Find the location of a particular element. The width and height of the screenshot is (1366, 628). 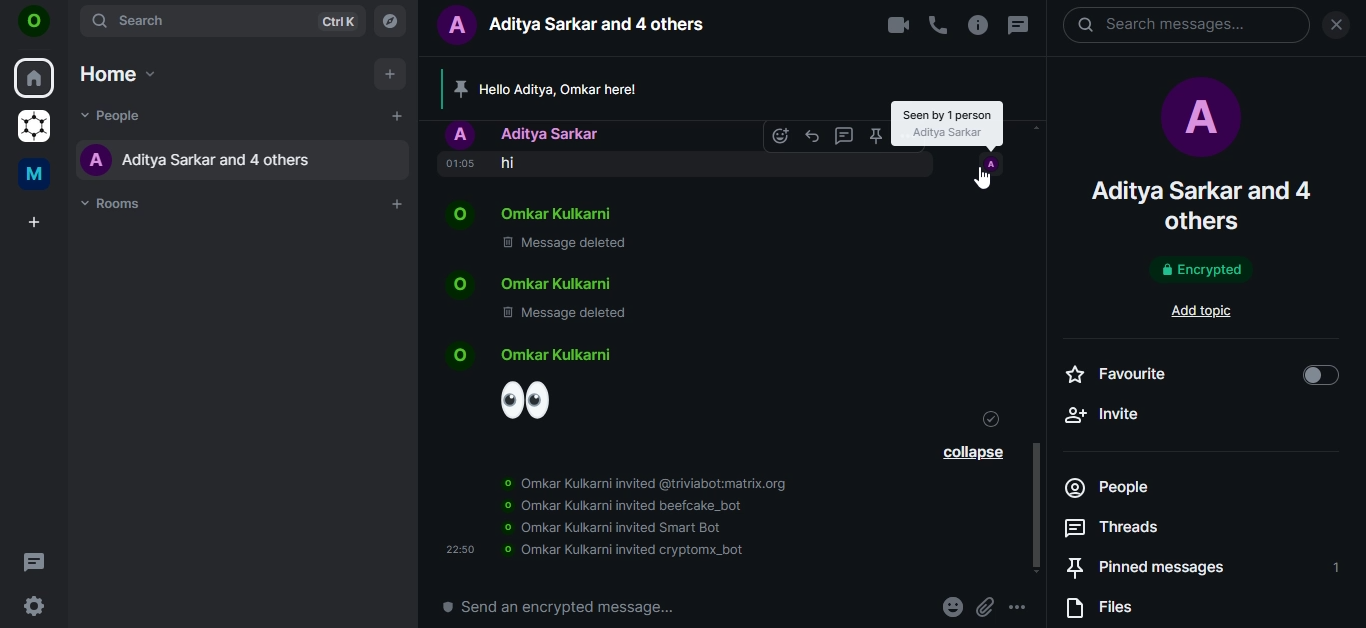

icon is located at coordinates (991, 161).